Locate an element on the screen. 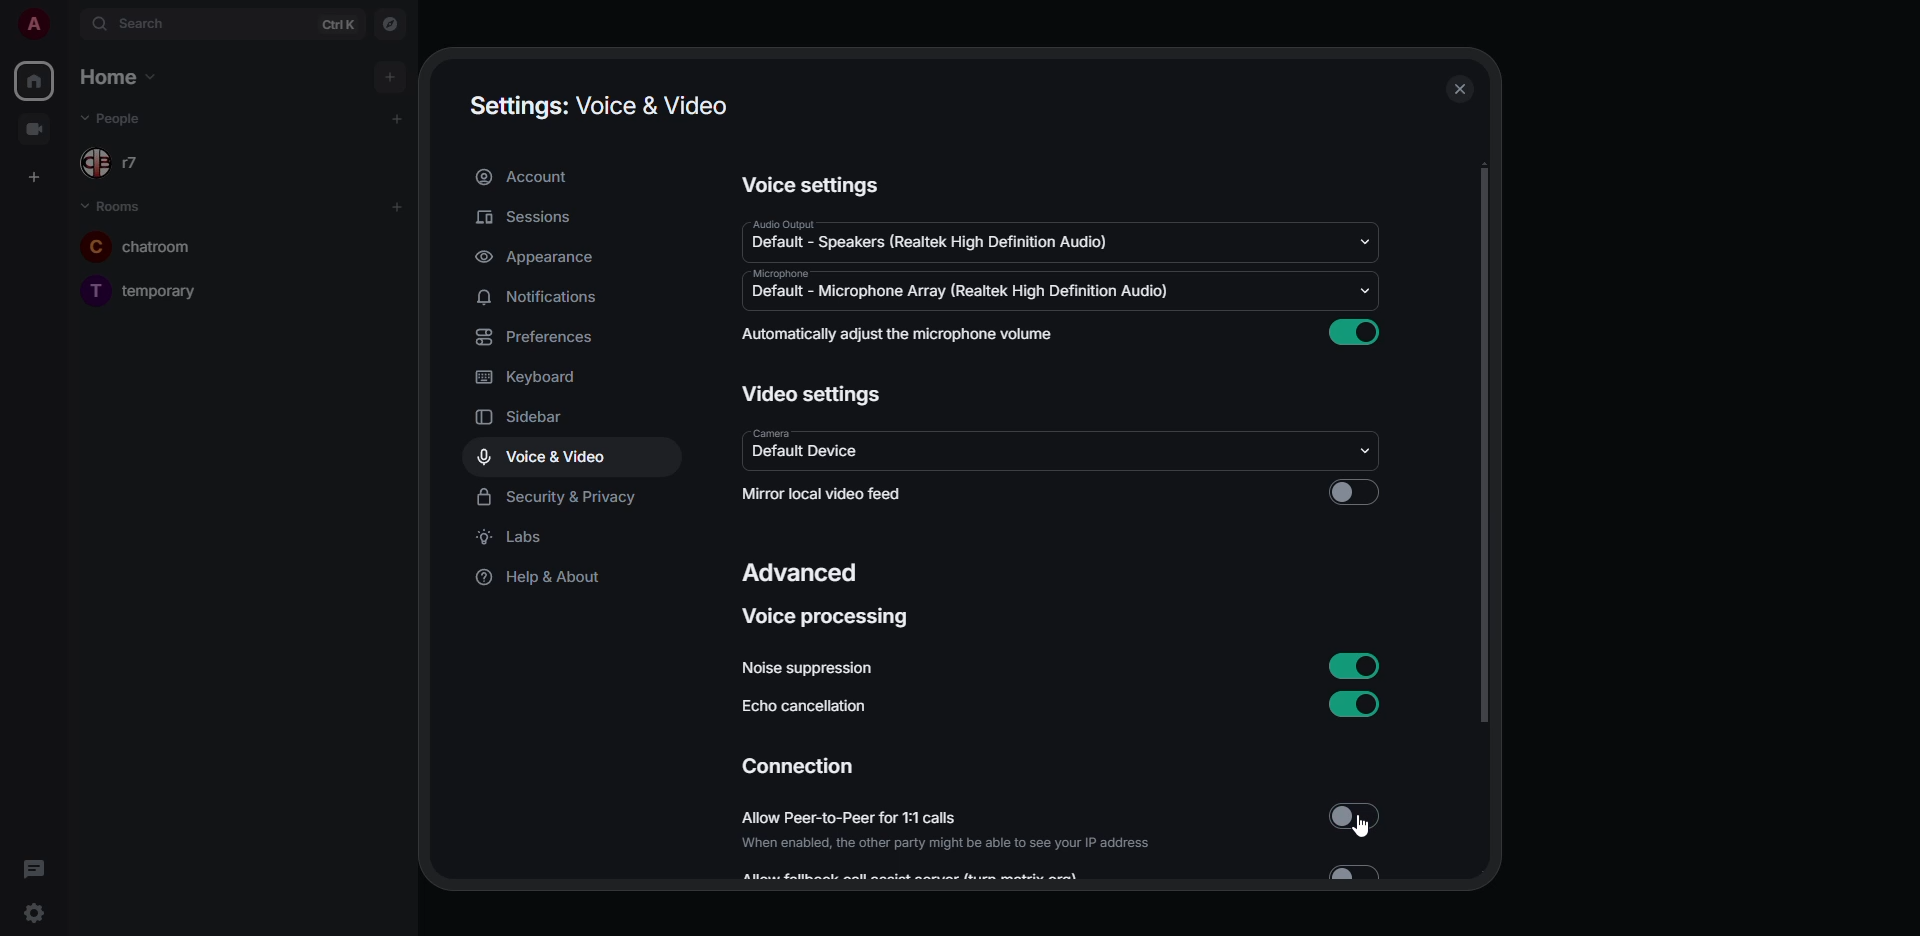  video room is located at coordinates (34, 128).